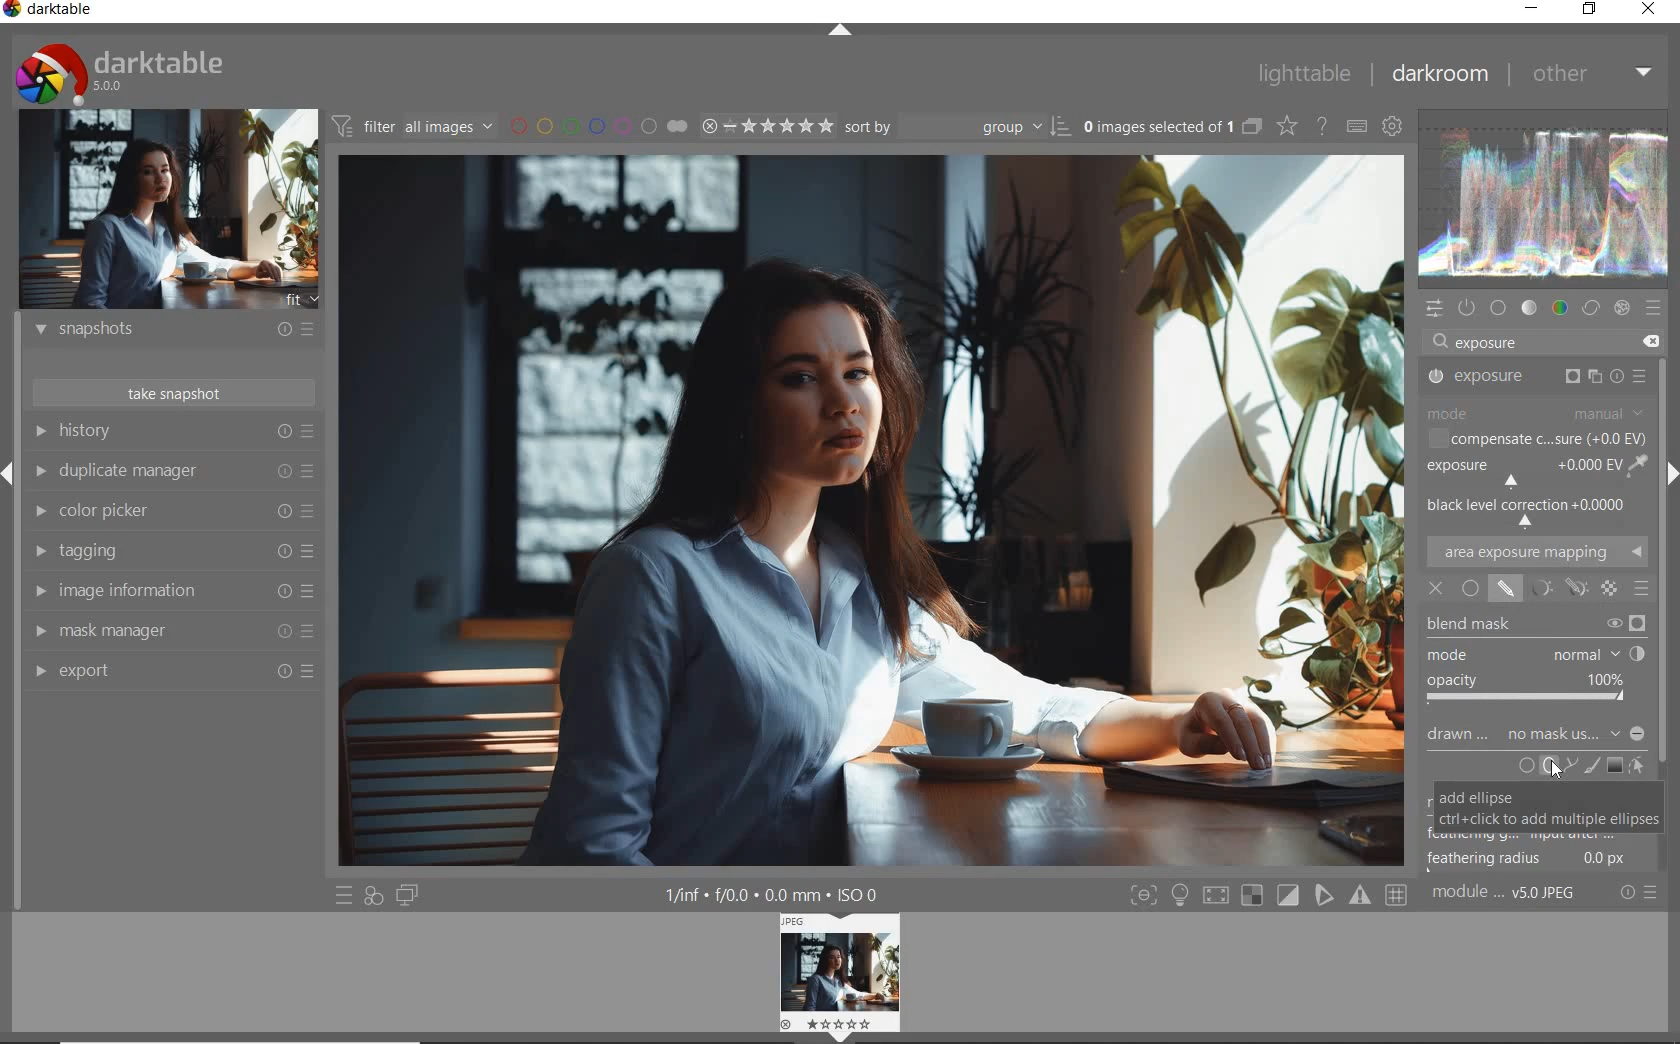  Describe the element at coordinates (1536, 550) in the screenshot. I see `AREA EXPOSURE MAPPING` at that location.